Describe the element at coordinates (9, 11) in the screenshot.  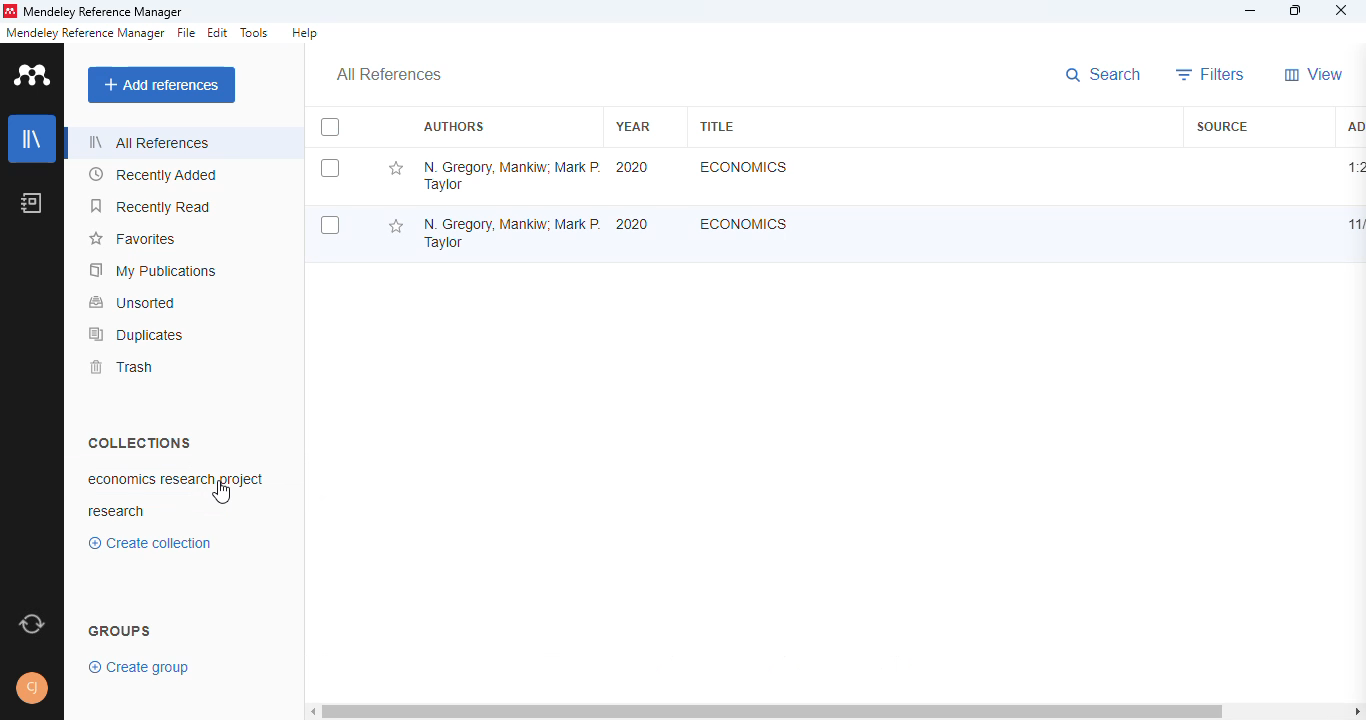
I see `logo` at that location.